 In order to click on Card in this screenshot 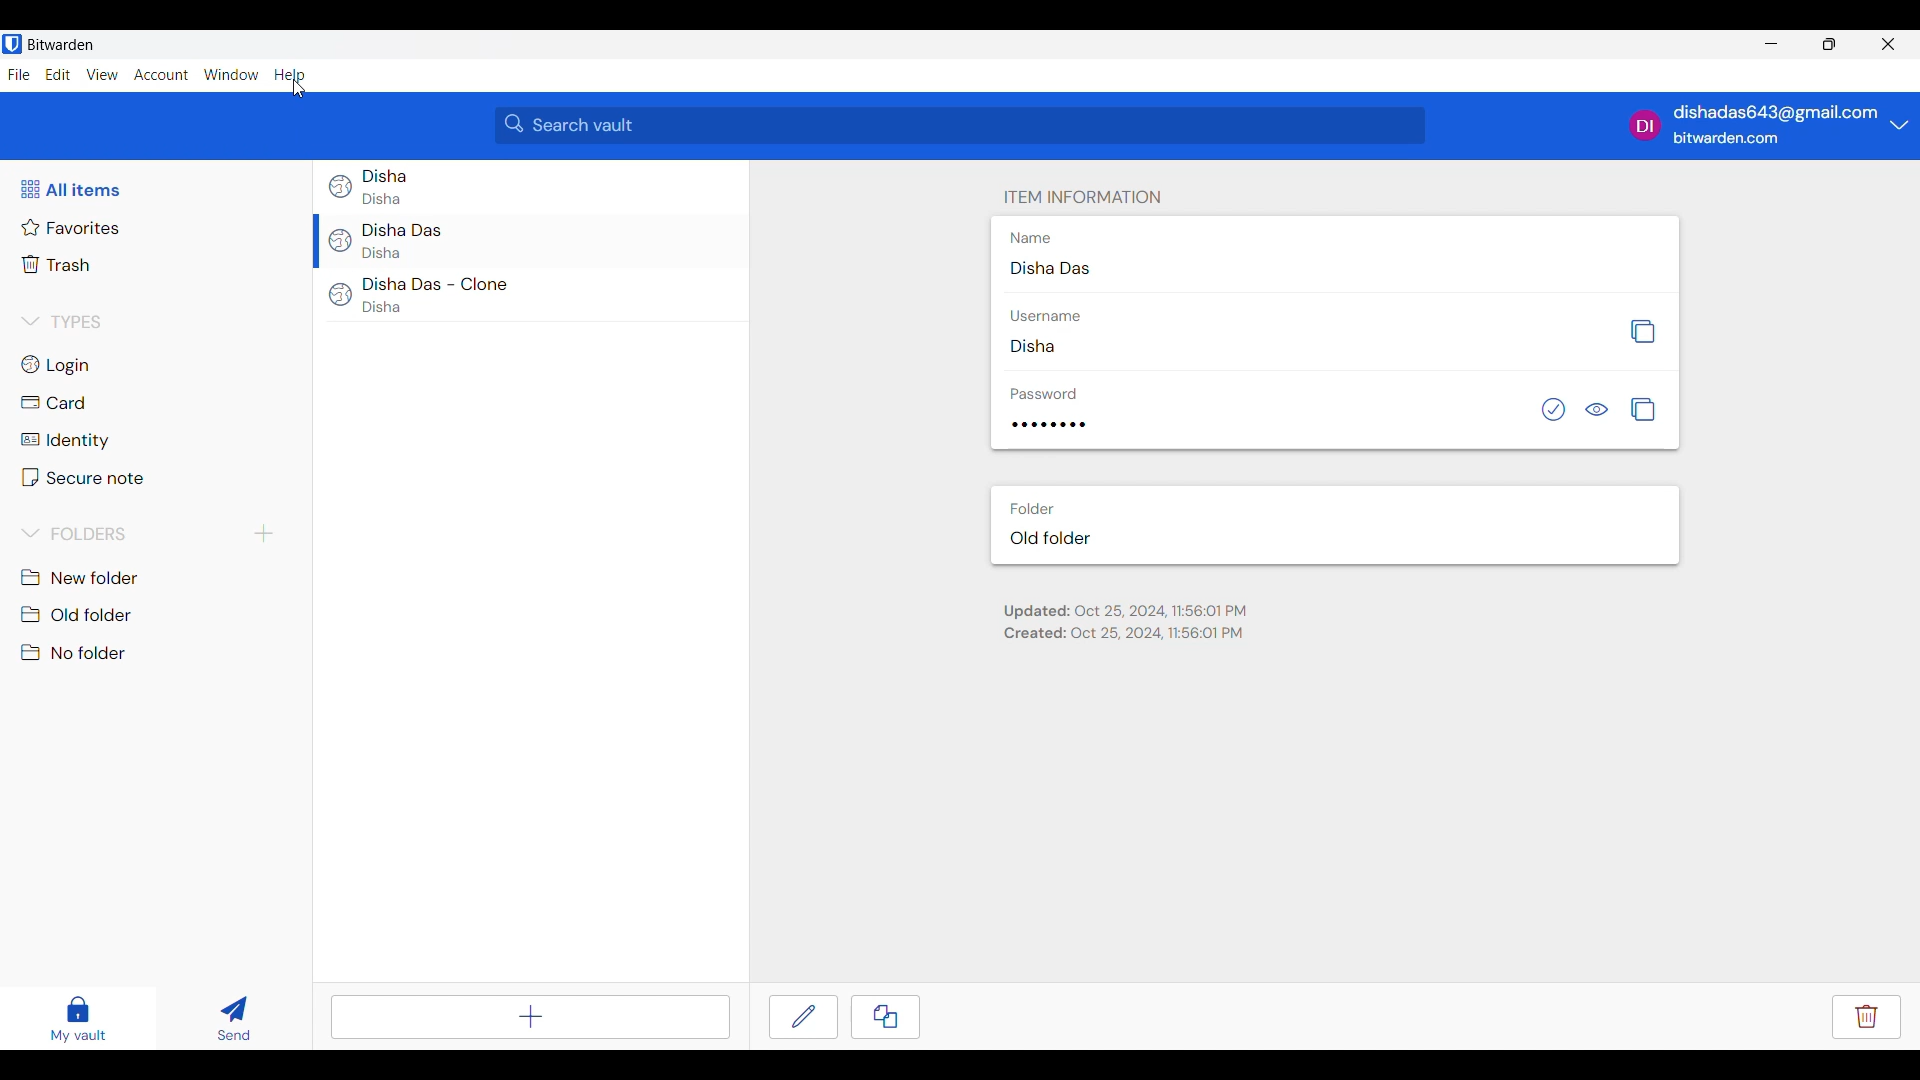, I will do `click(55, 402)`.